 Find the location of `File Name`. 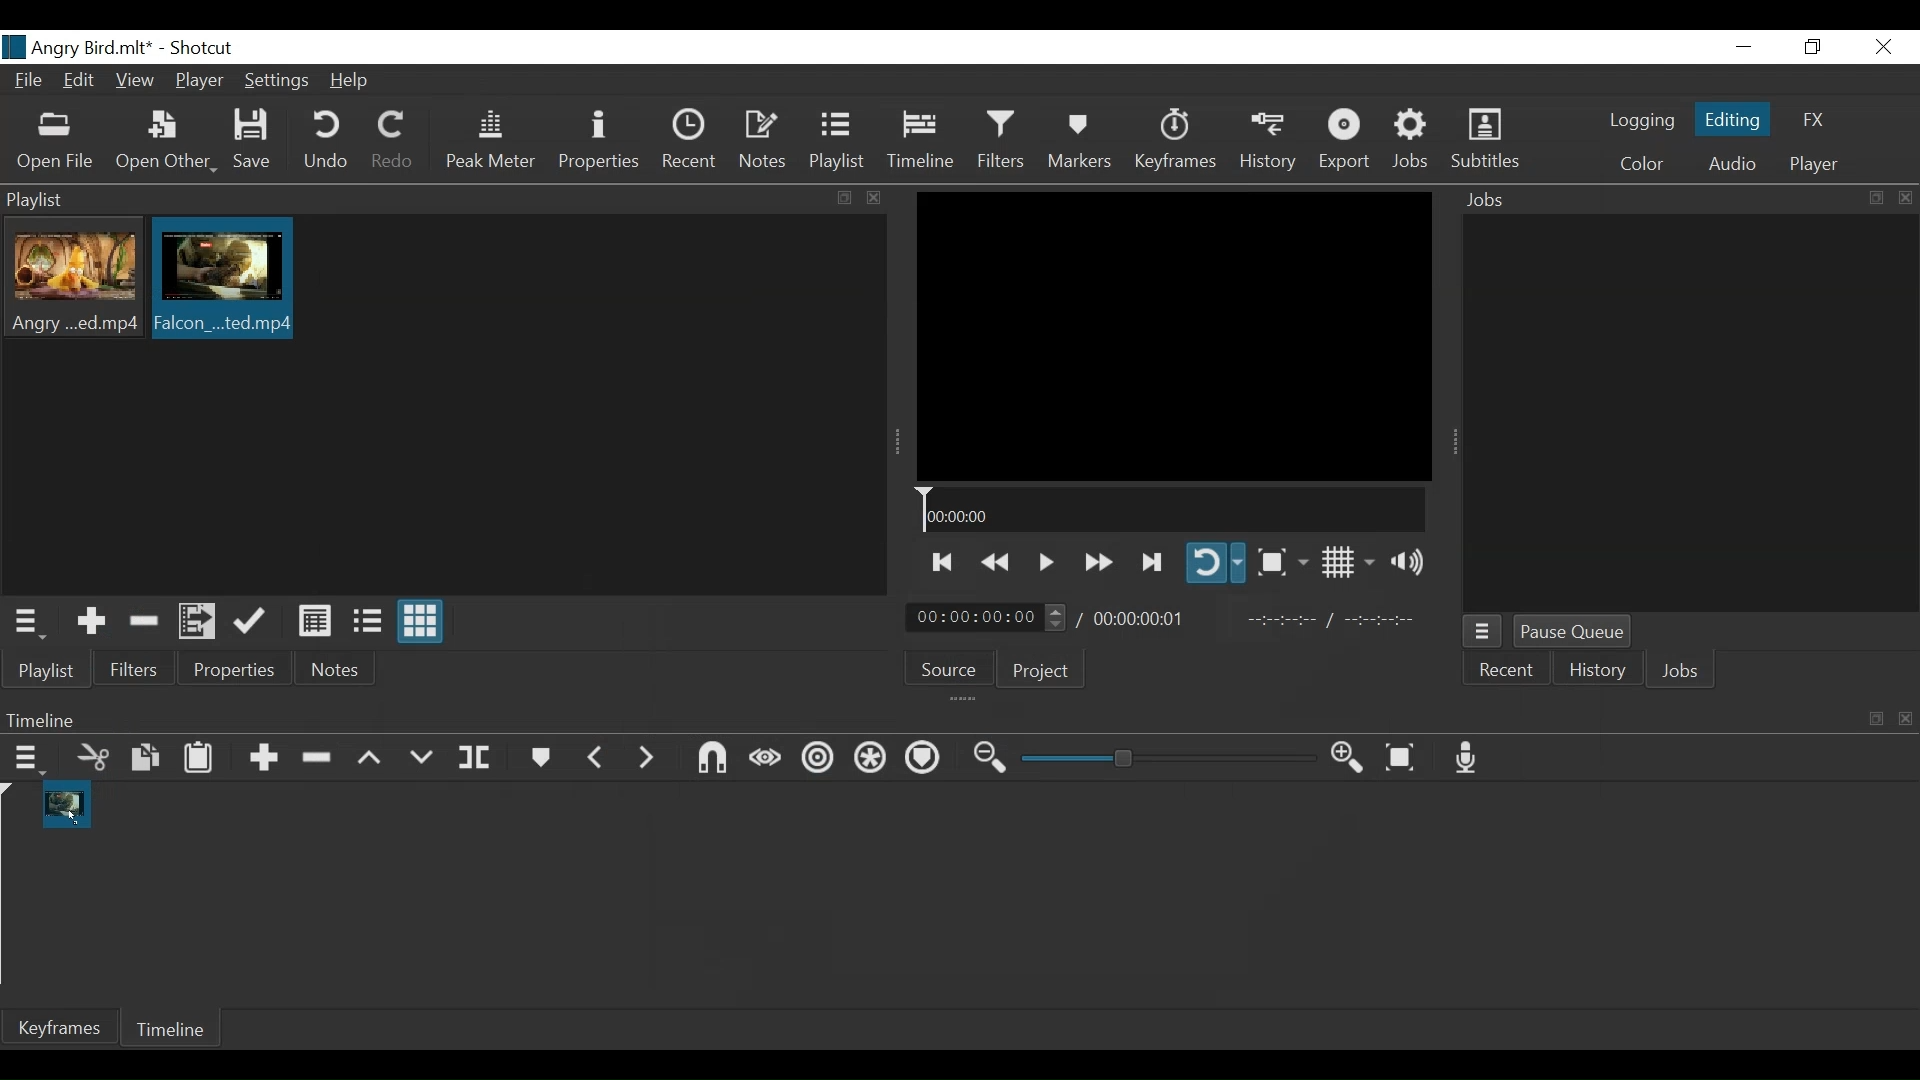

File Name is located at coordinates (31, 83).